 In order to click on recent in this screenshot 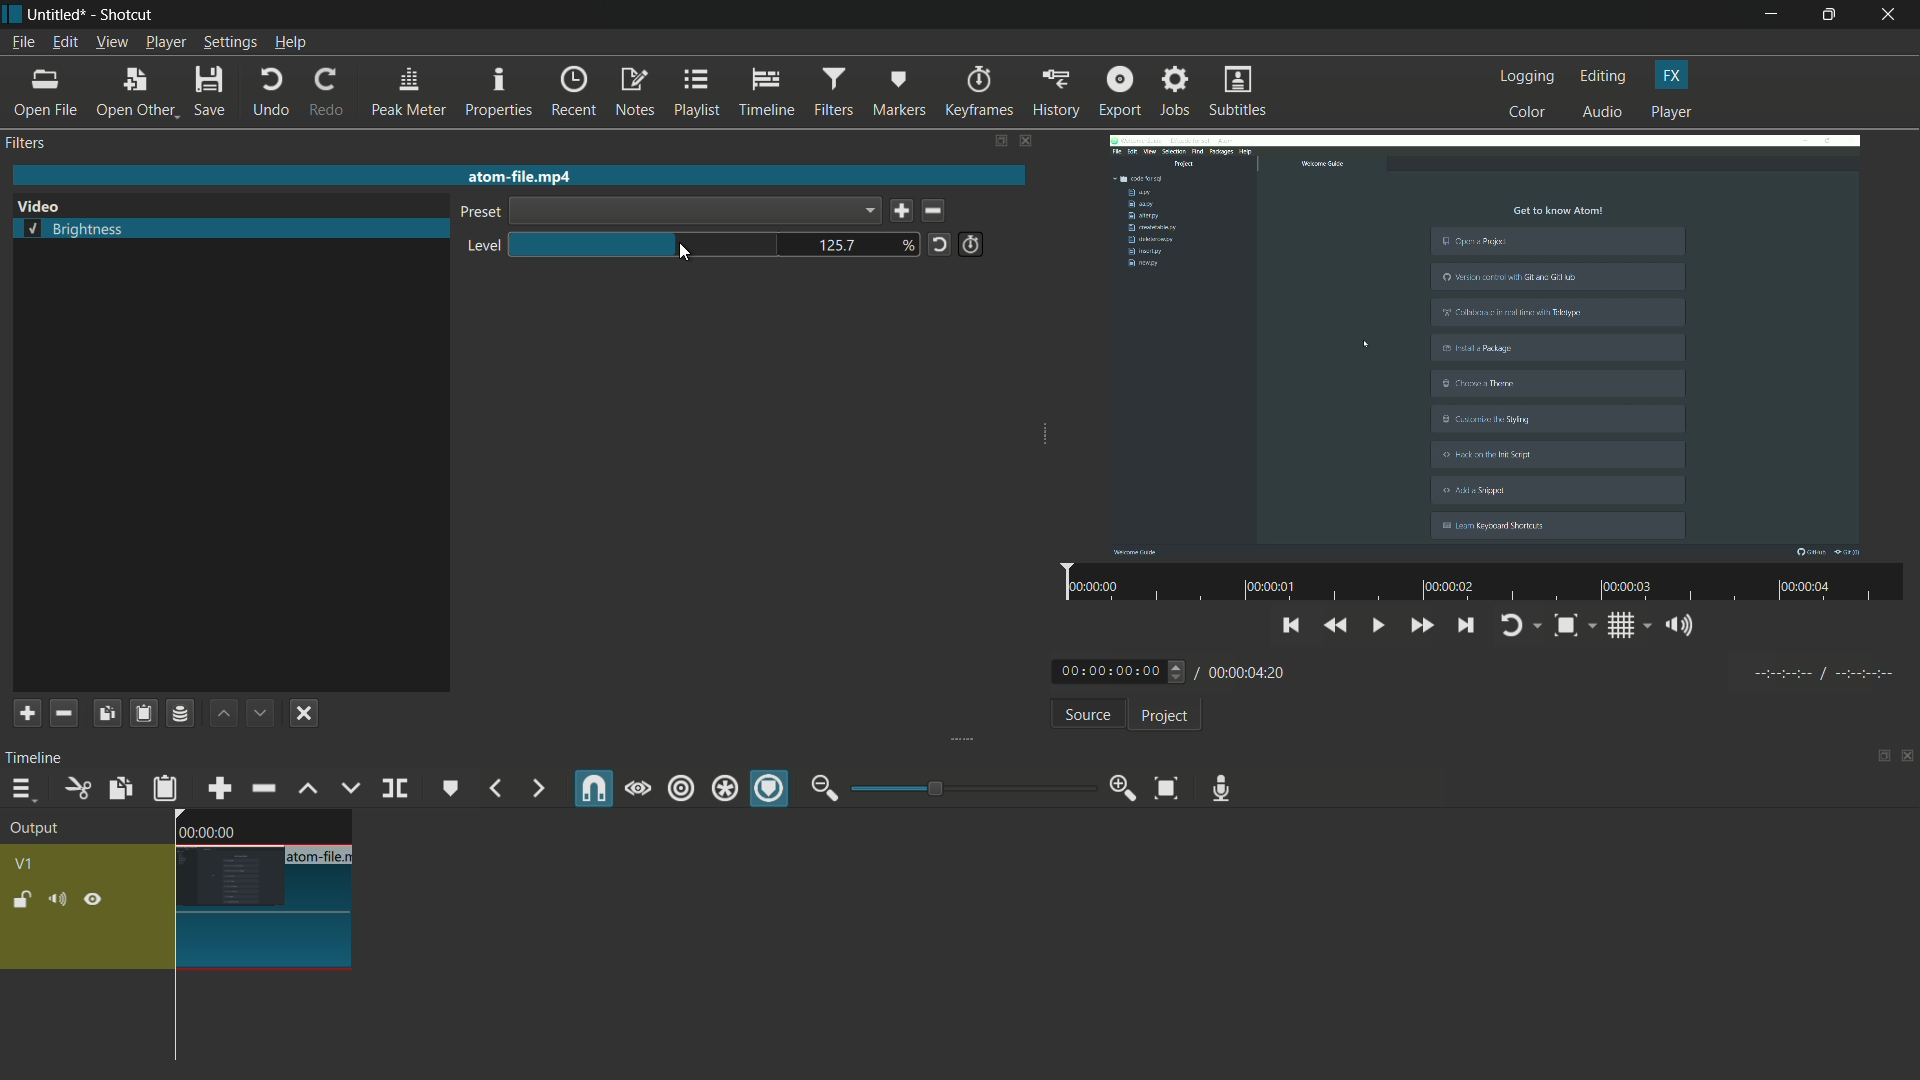, I will do `click(576, 91)`.